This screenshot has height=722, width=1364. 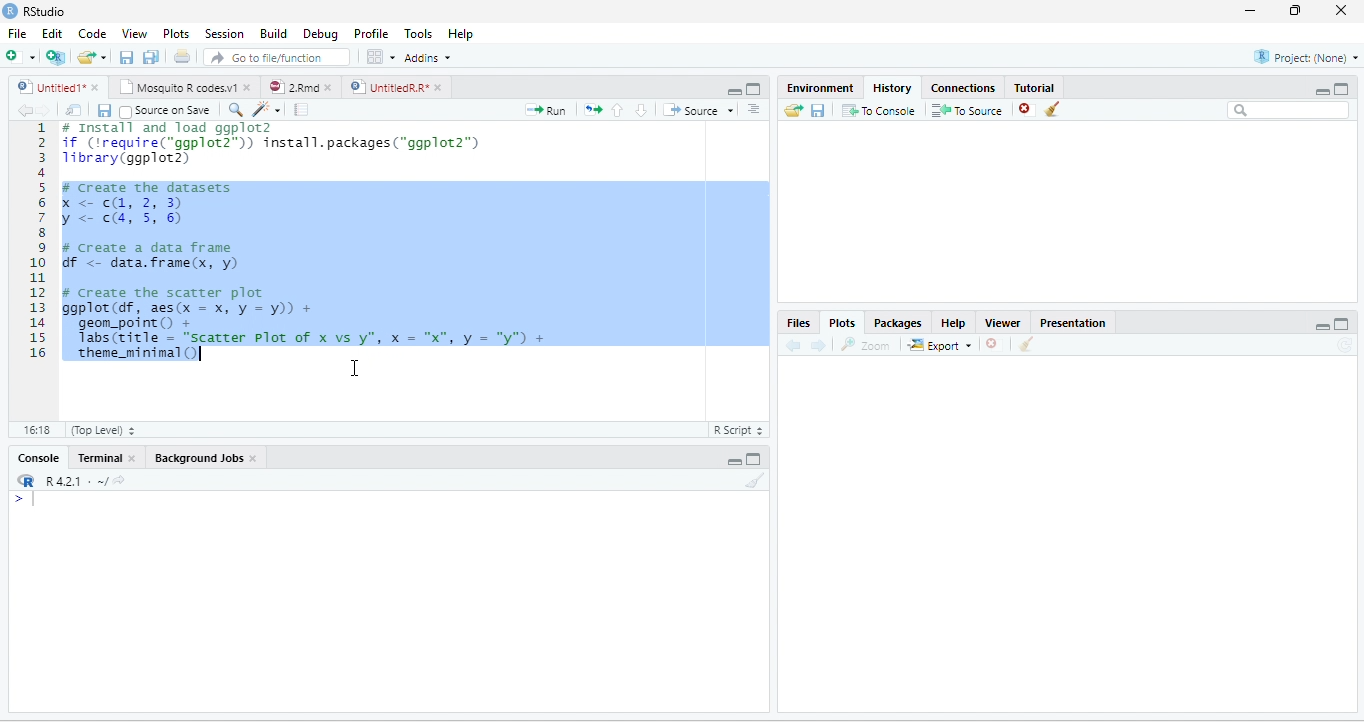 I want to click on File, so click(x=18, y=33).